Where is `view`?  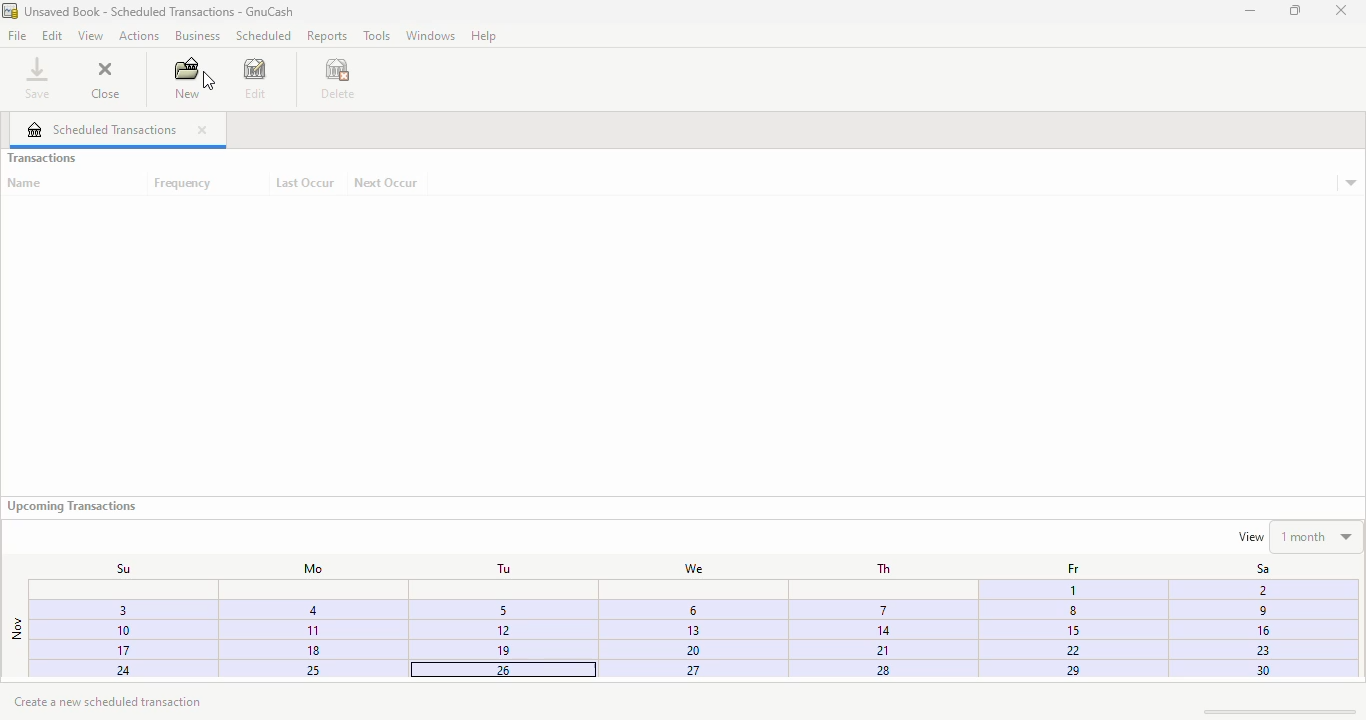 view is located at coordinates (90, 37).